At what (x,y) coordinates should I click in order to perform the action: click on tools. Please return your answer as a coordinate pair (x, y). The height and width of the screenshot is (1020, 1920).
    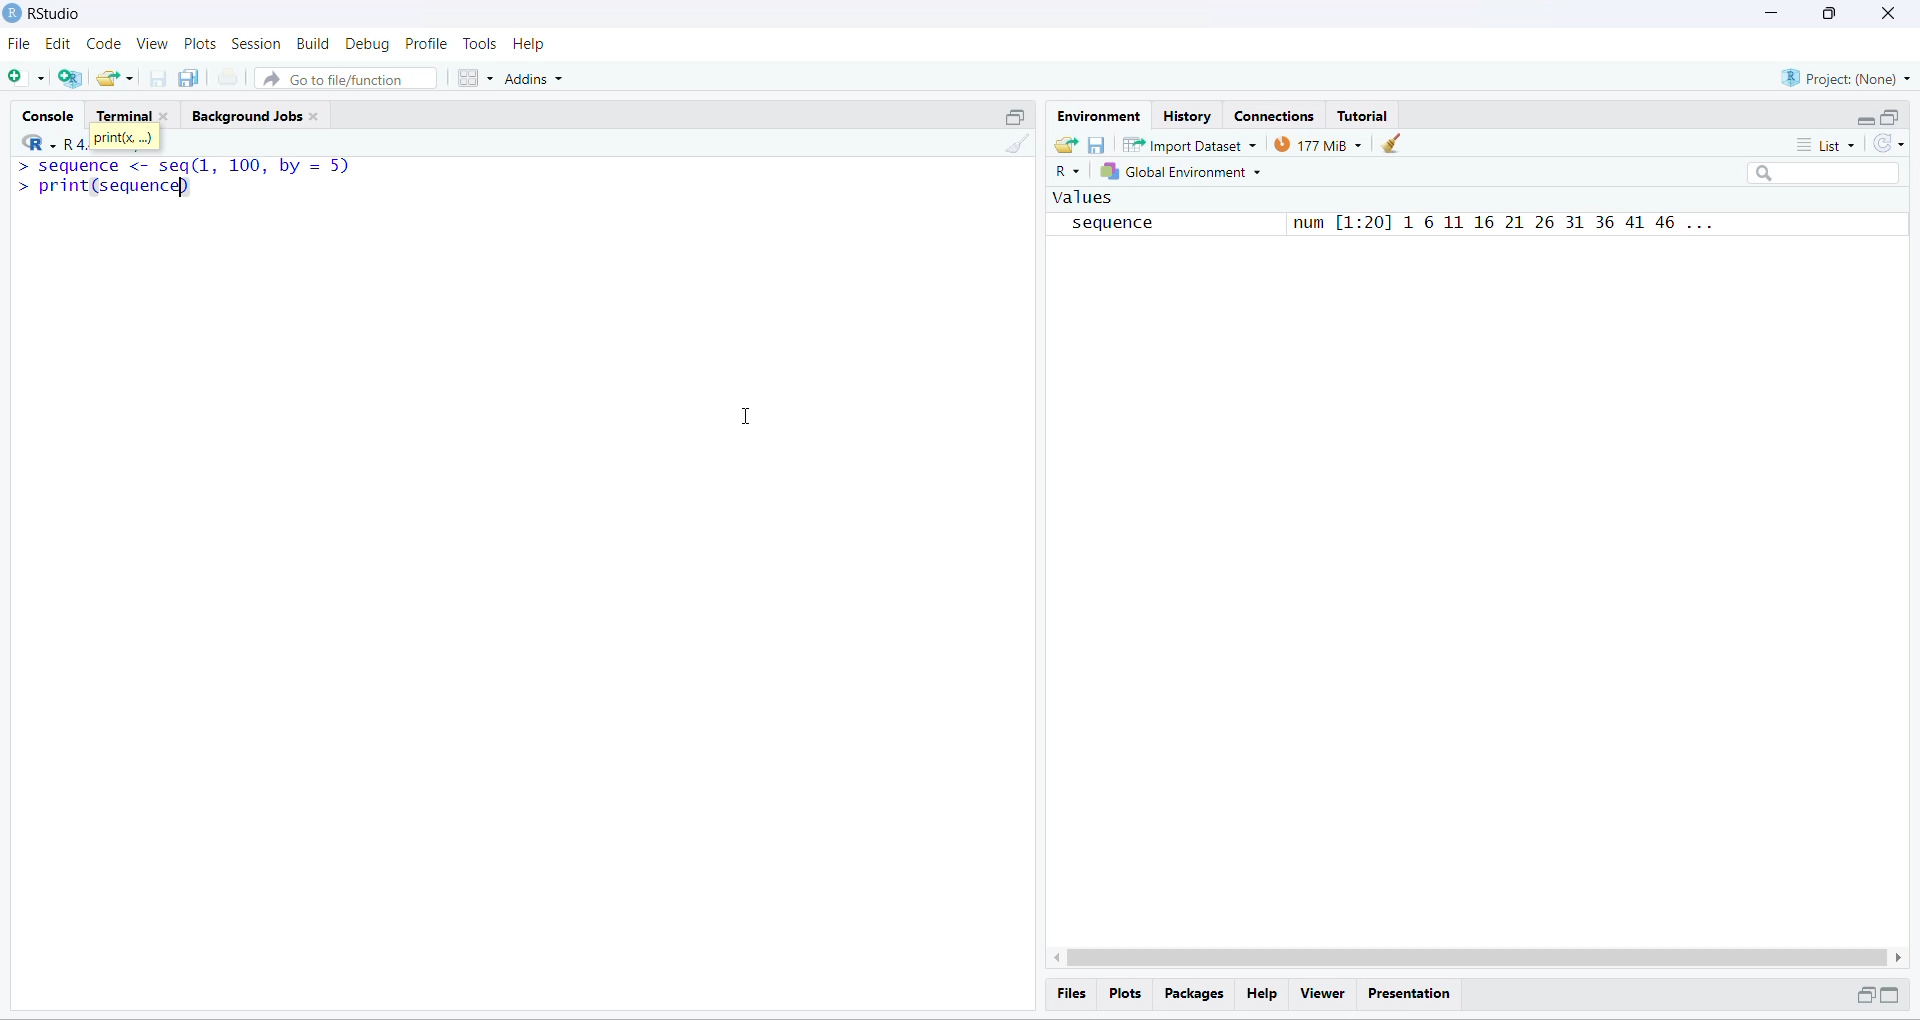
    Looking at the image, I should click on (482, 43).